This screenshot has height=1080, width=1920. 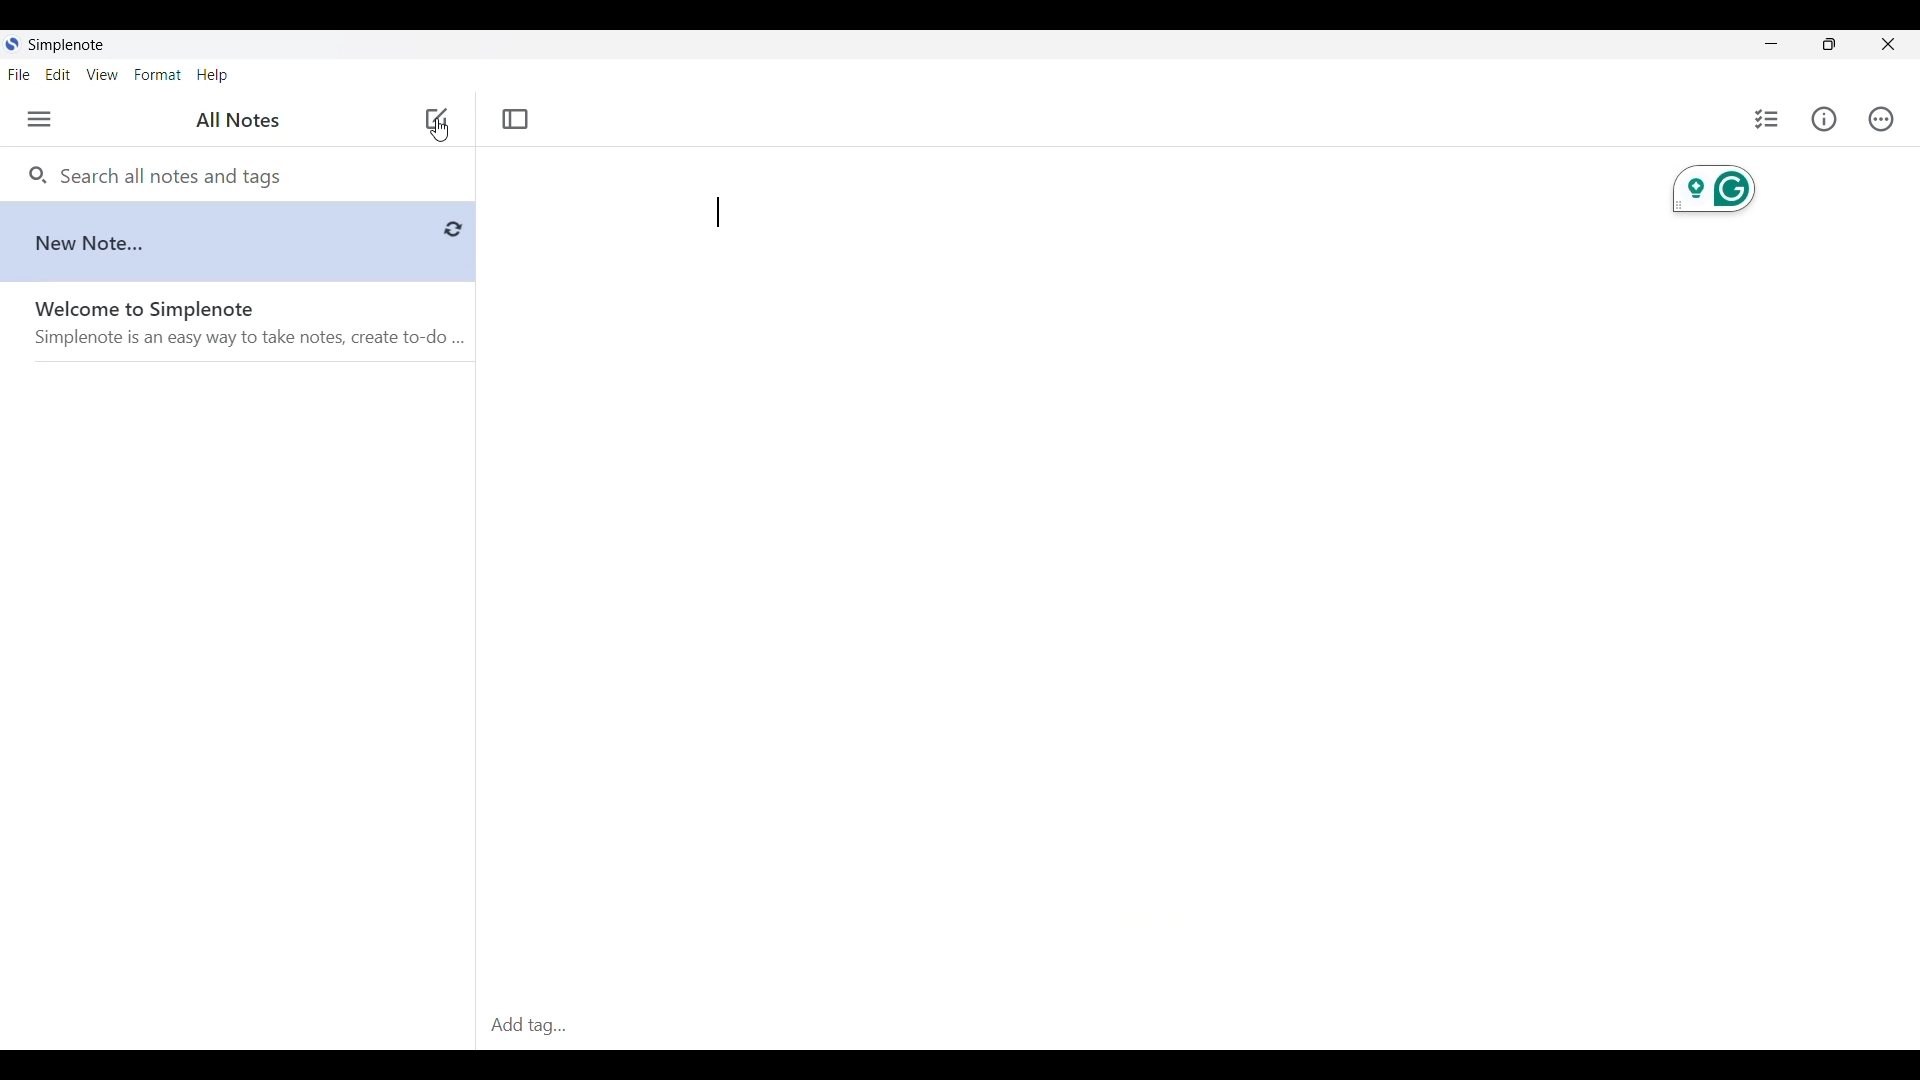 I want to click on Welcome to Simplenote Simplenote is an easy way to take notes, create to-do..., so click(x=254, y=325).